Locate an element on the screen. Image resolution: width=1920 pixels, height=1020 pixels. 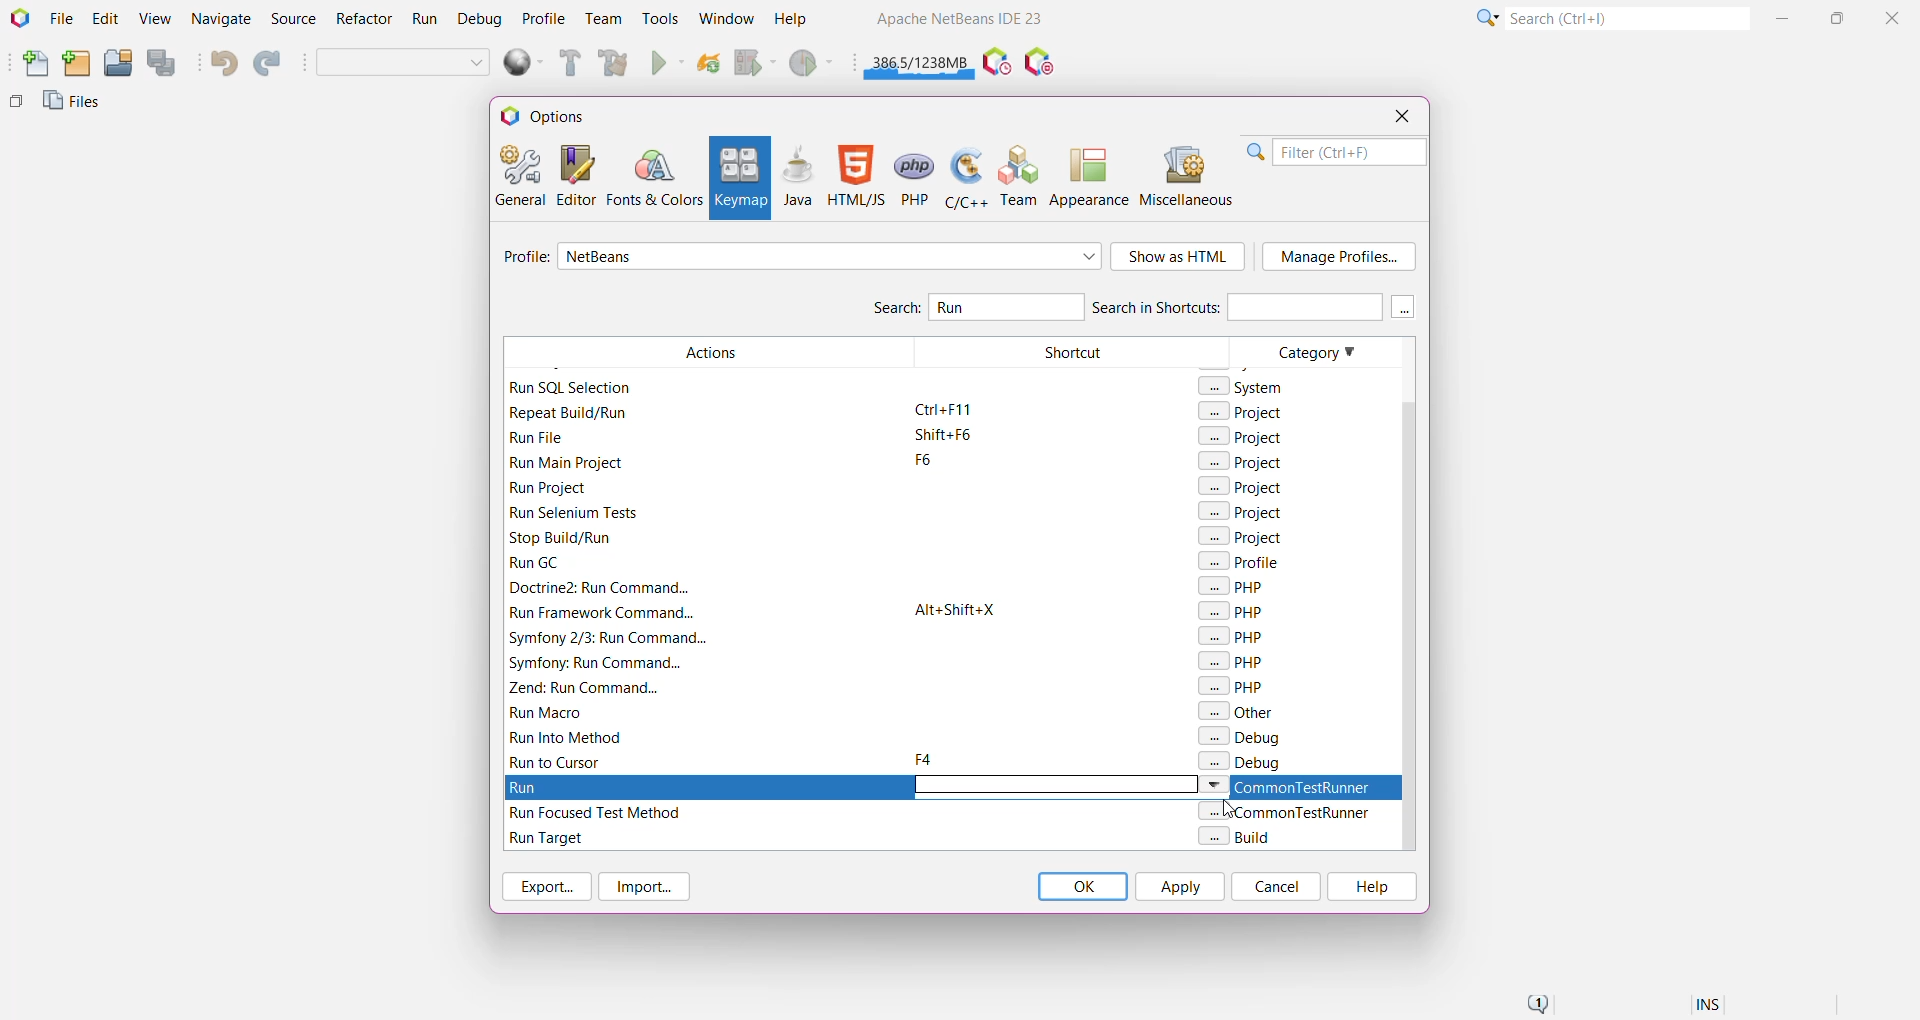
File is located at coordinates (61, 19).